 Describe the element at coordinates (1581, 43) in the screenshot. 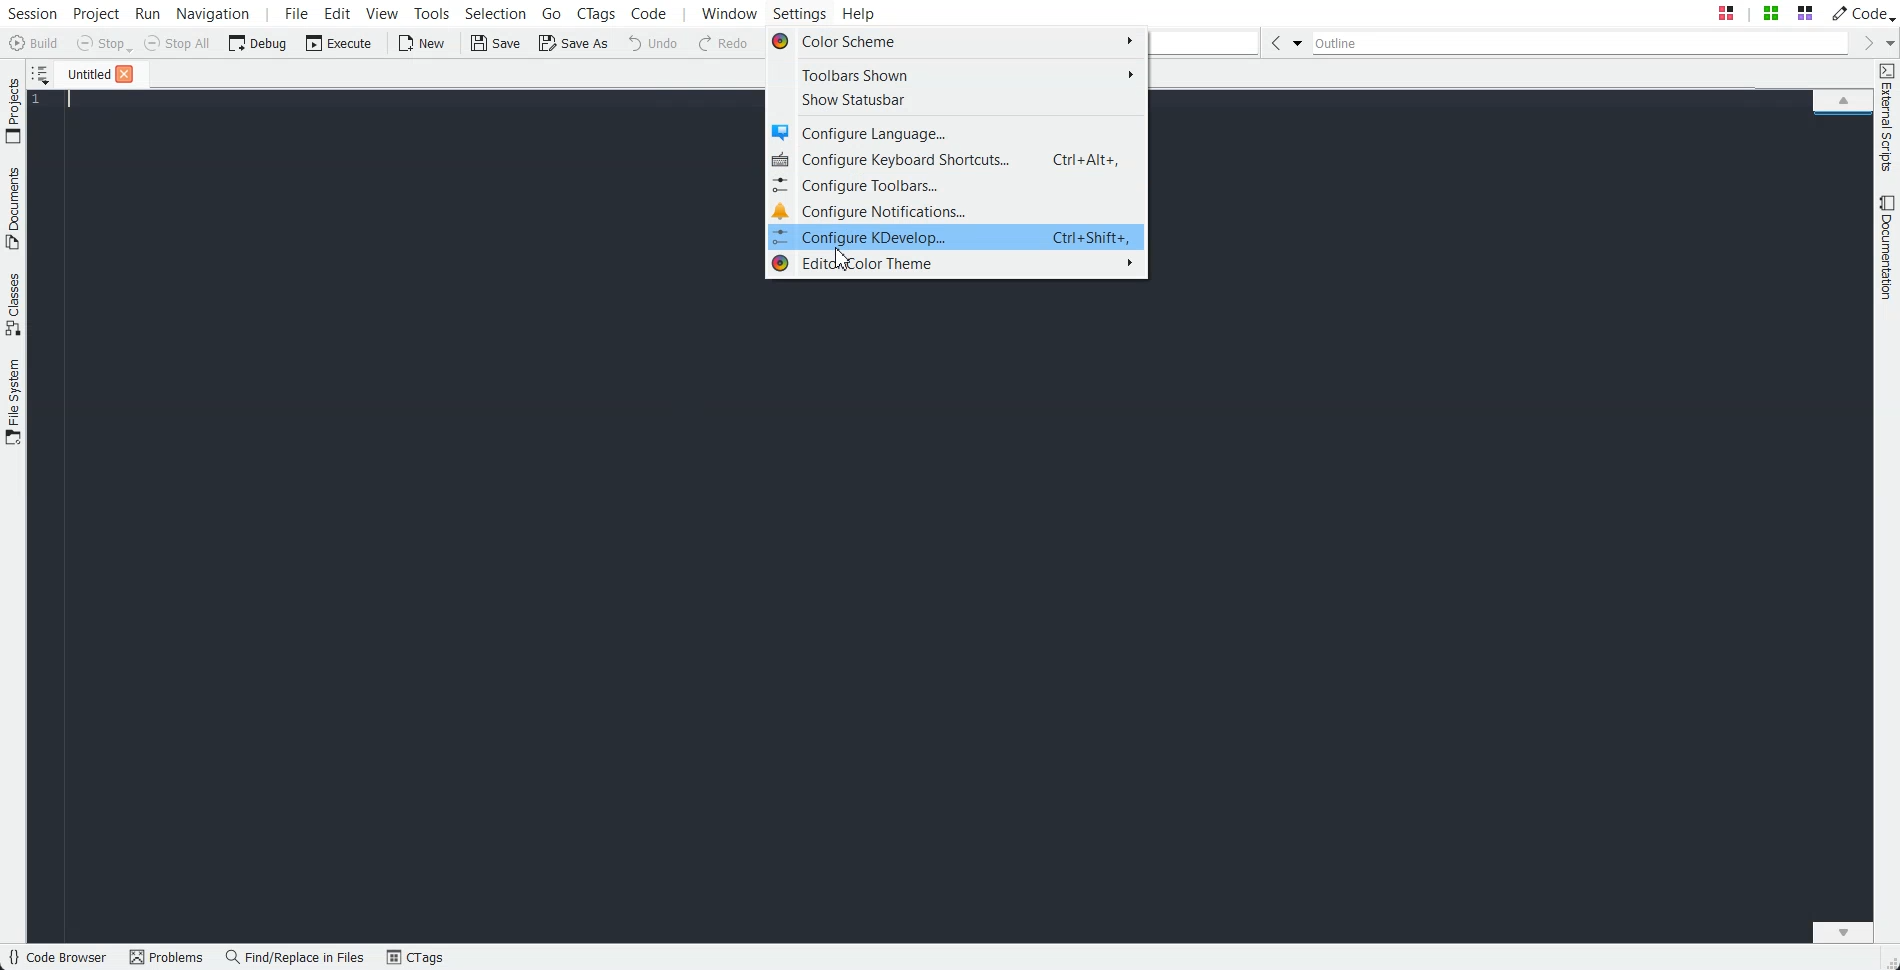

I see `Outline` at that location.